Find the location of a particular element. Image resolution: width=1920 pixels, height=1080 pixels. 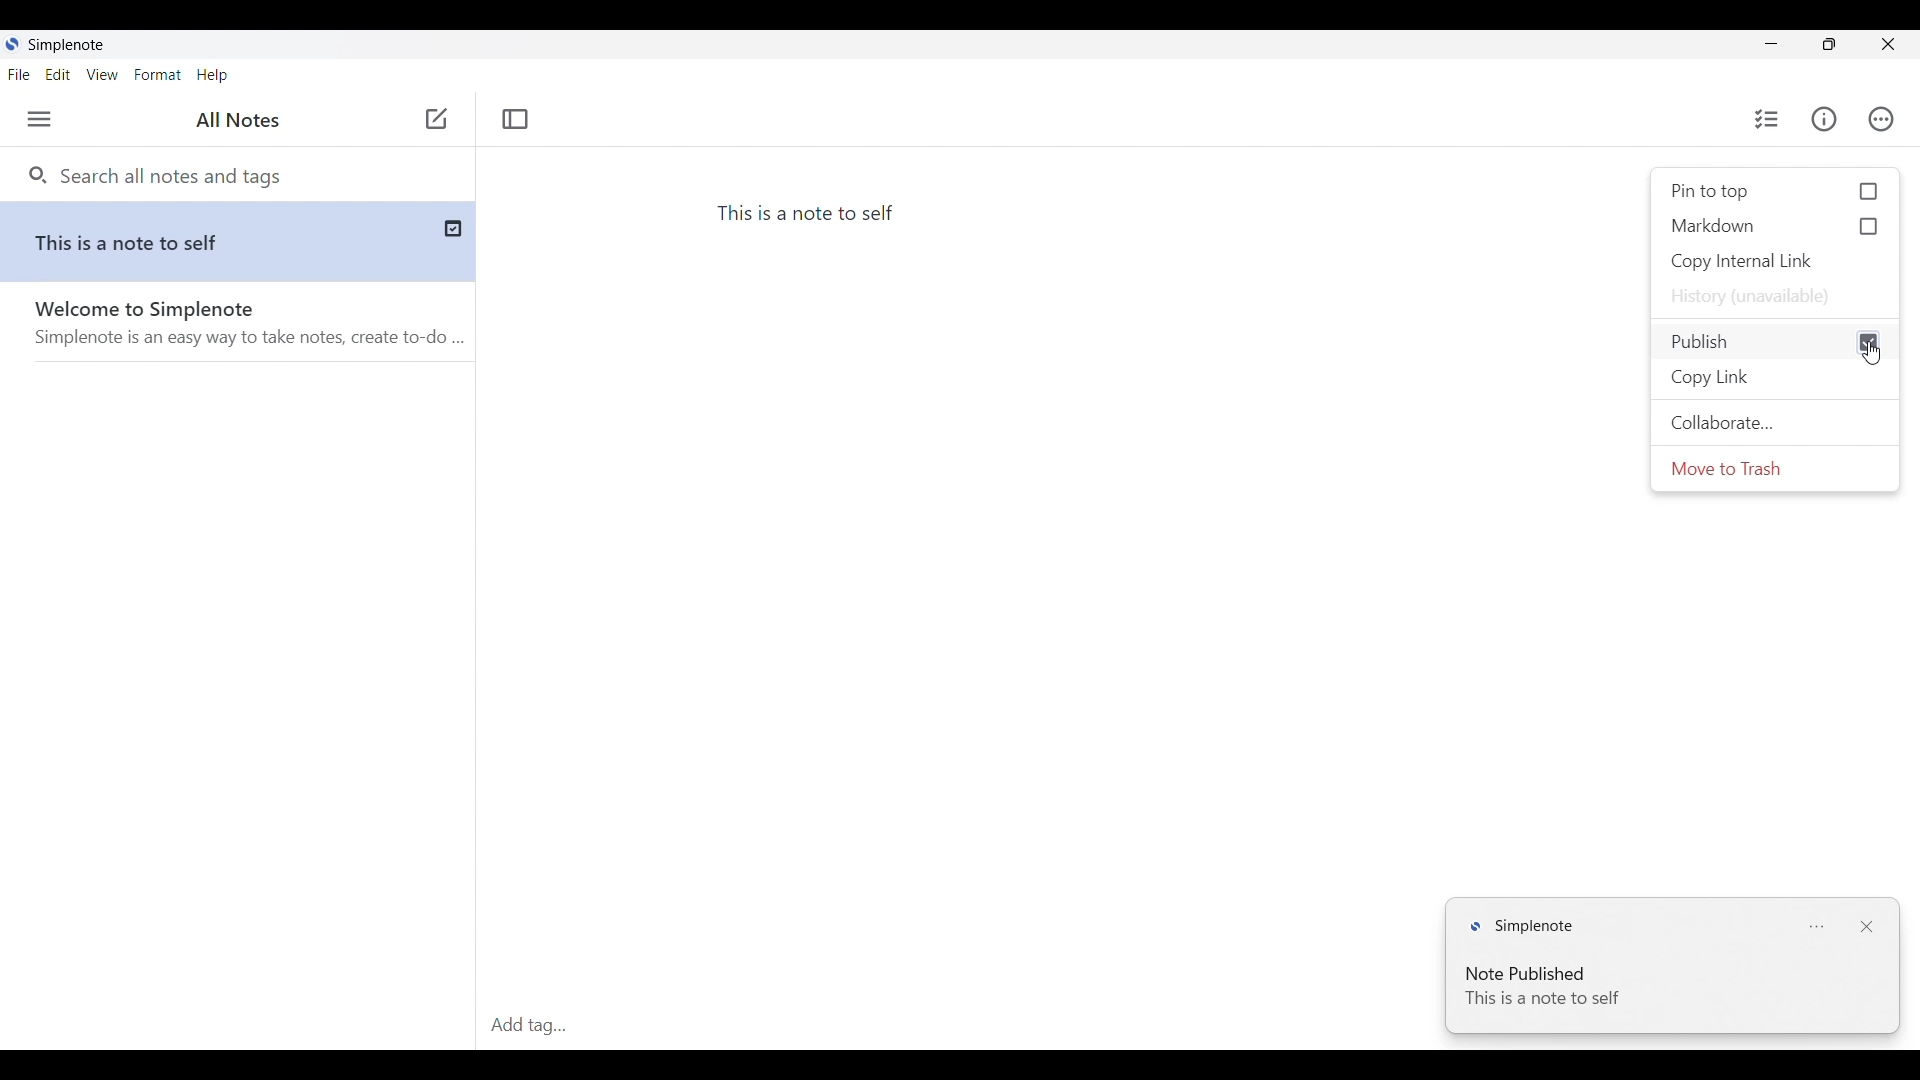

Search all notes and tags is located at coordinates (168, 174).